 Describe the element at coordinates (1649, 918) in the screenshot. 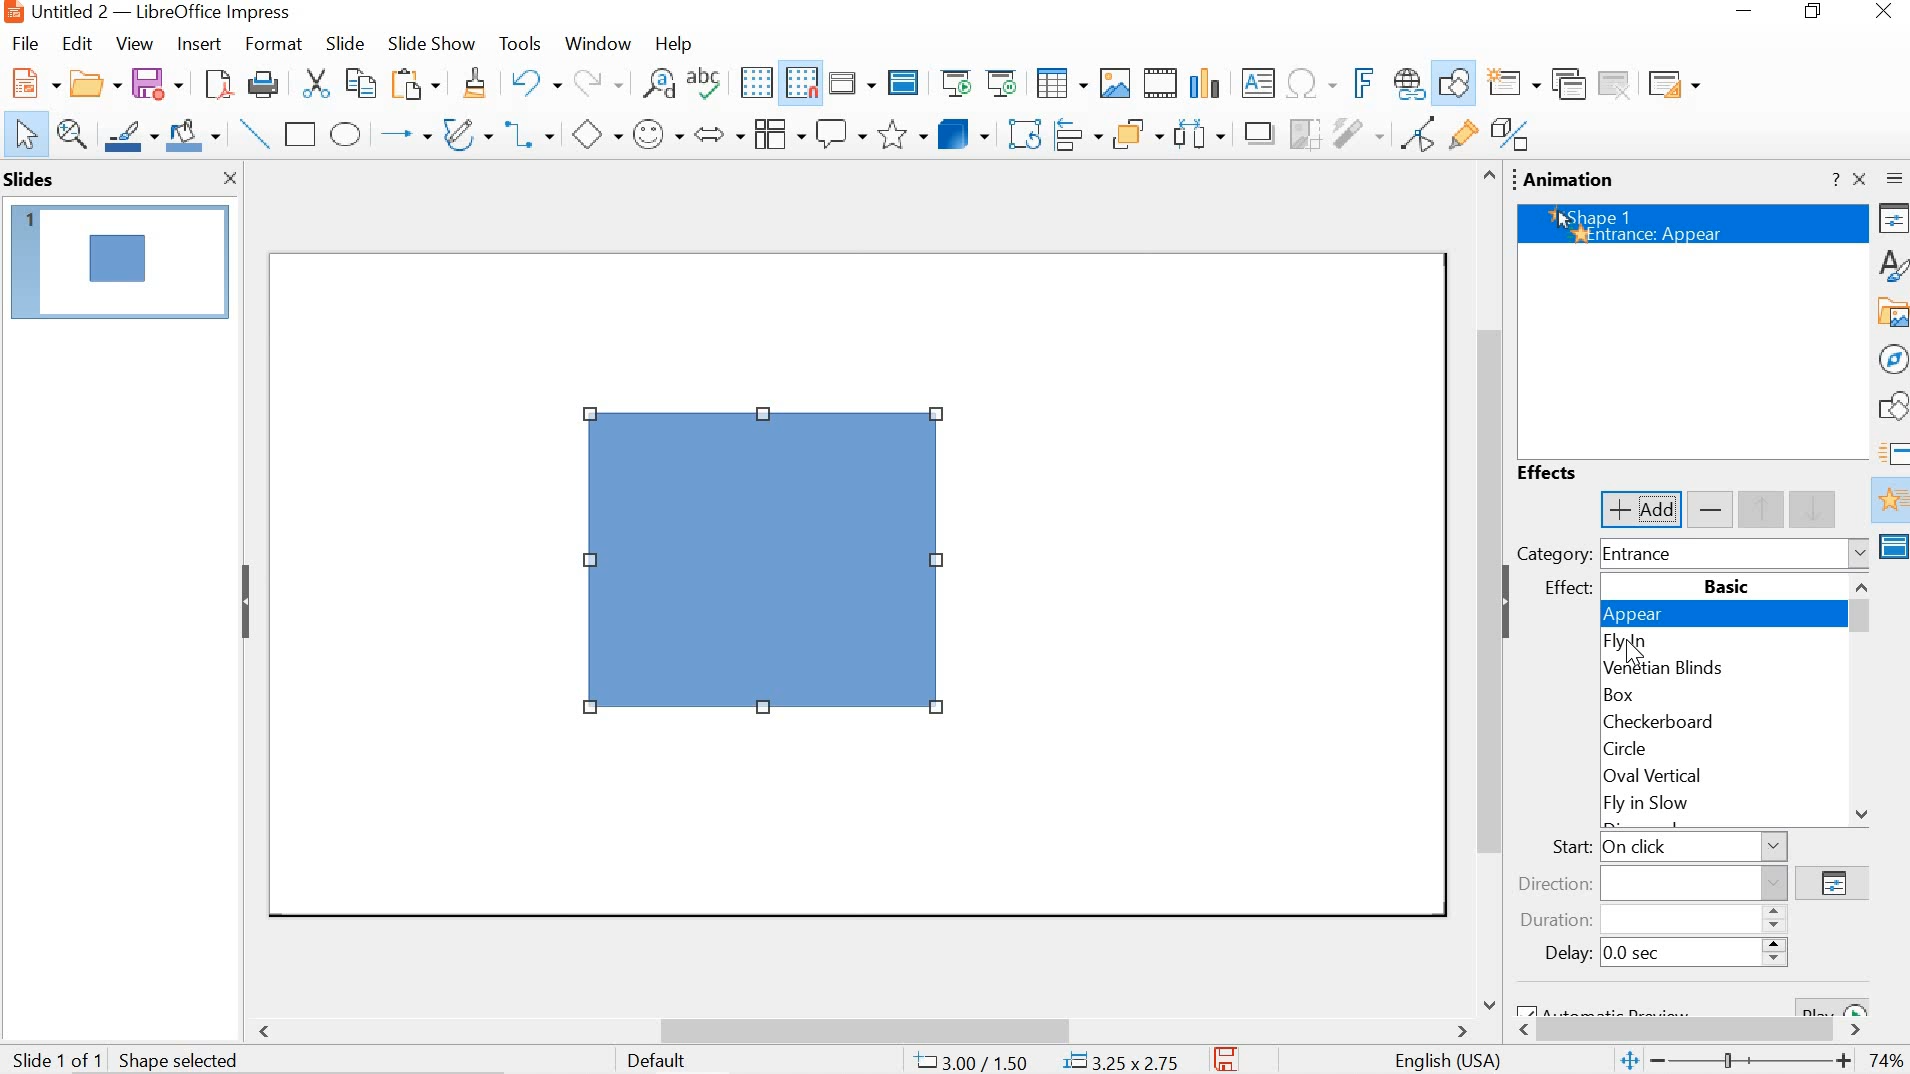

I see `duration` at that location.